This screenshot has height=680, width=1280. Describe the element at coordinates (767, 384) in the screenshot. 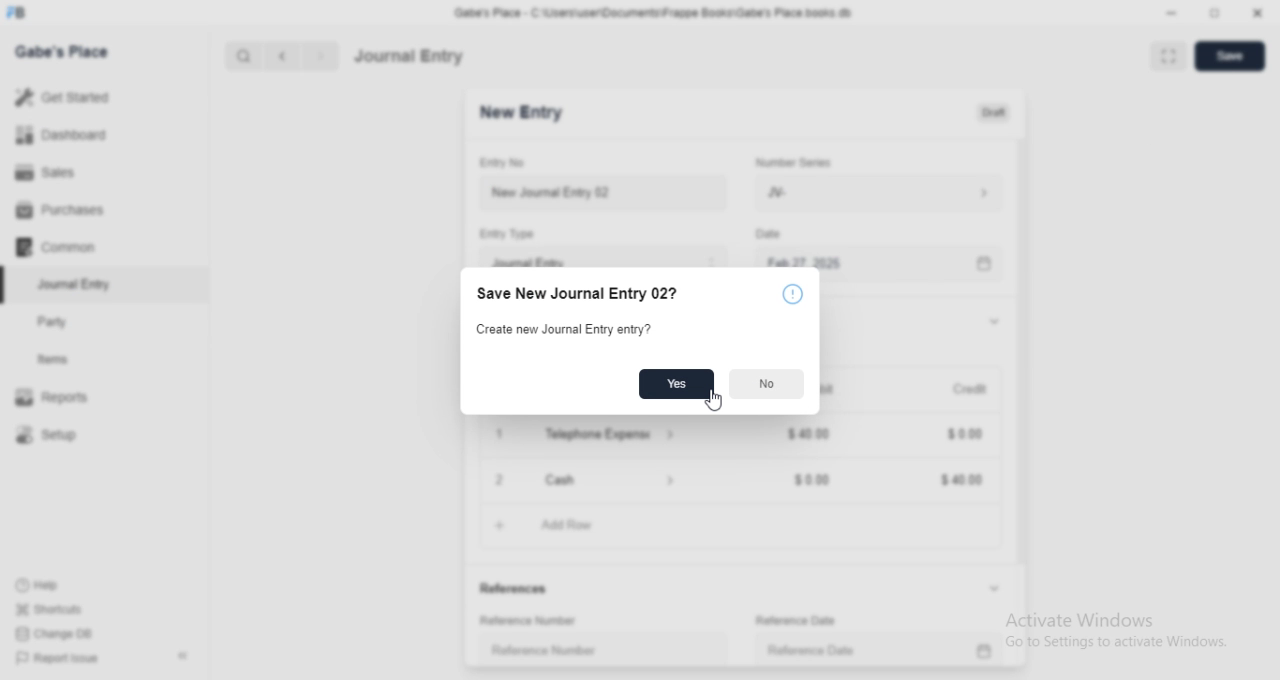

I see `No` at that location.